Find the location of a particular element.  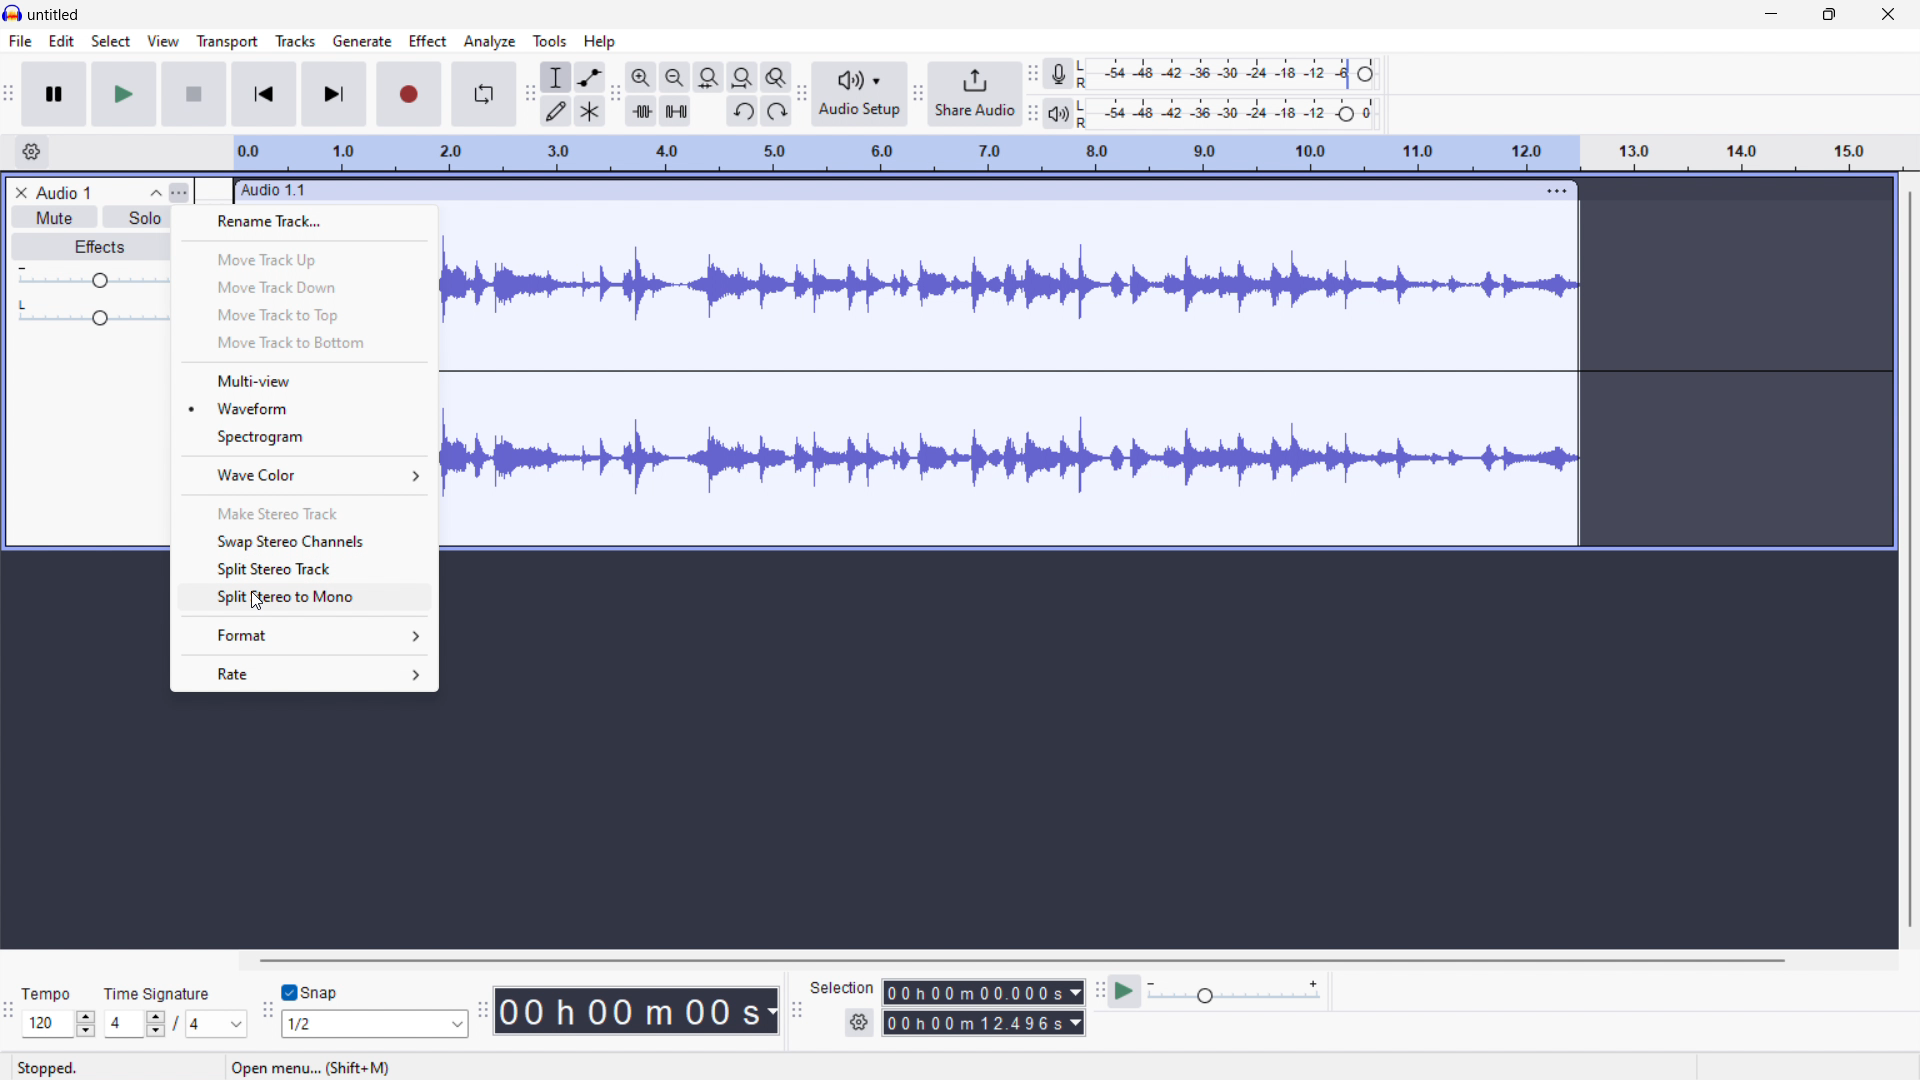

horizontal scrollbar is located at coordinates (1020, 960).